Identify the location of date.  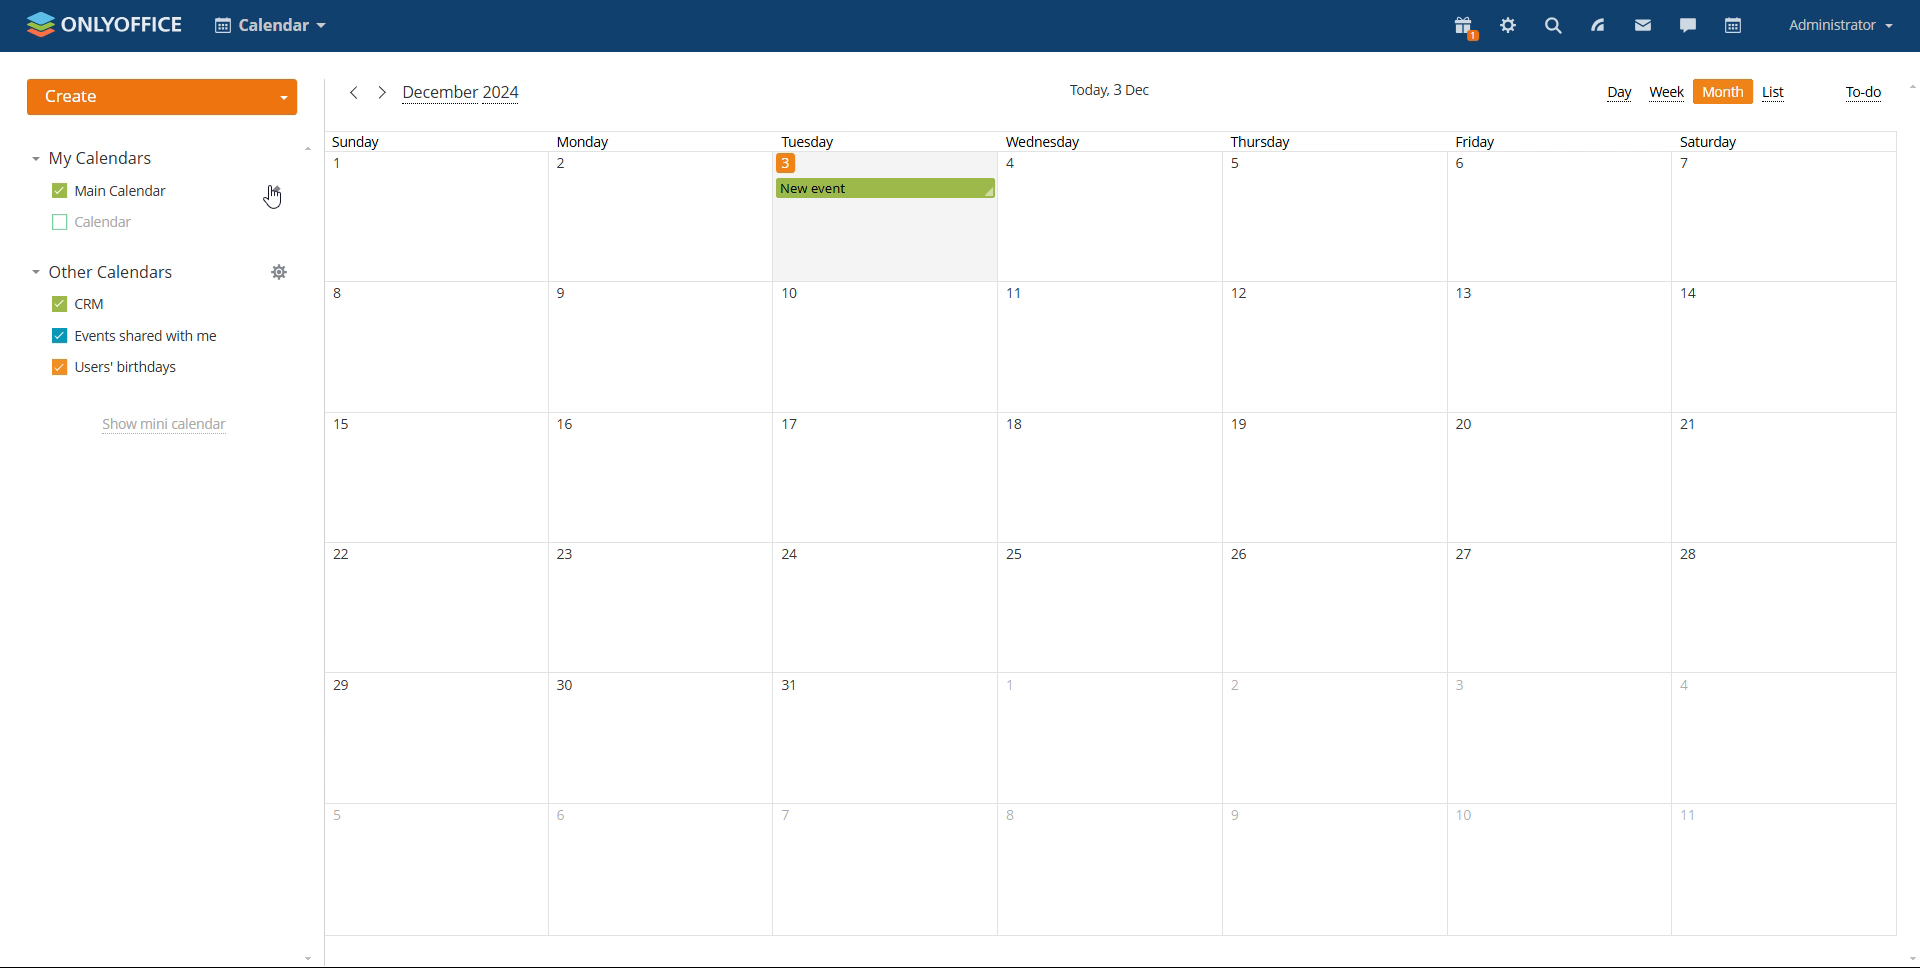
(1329, 348).